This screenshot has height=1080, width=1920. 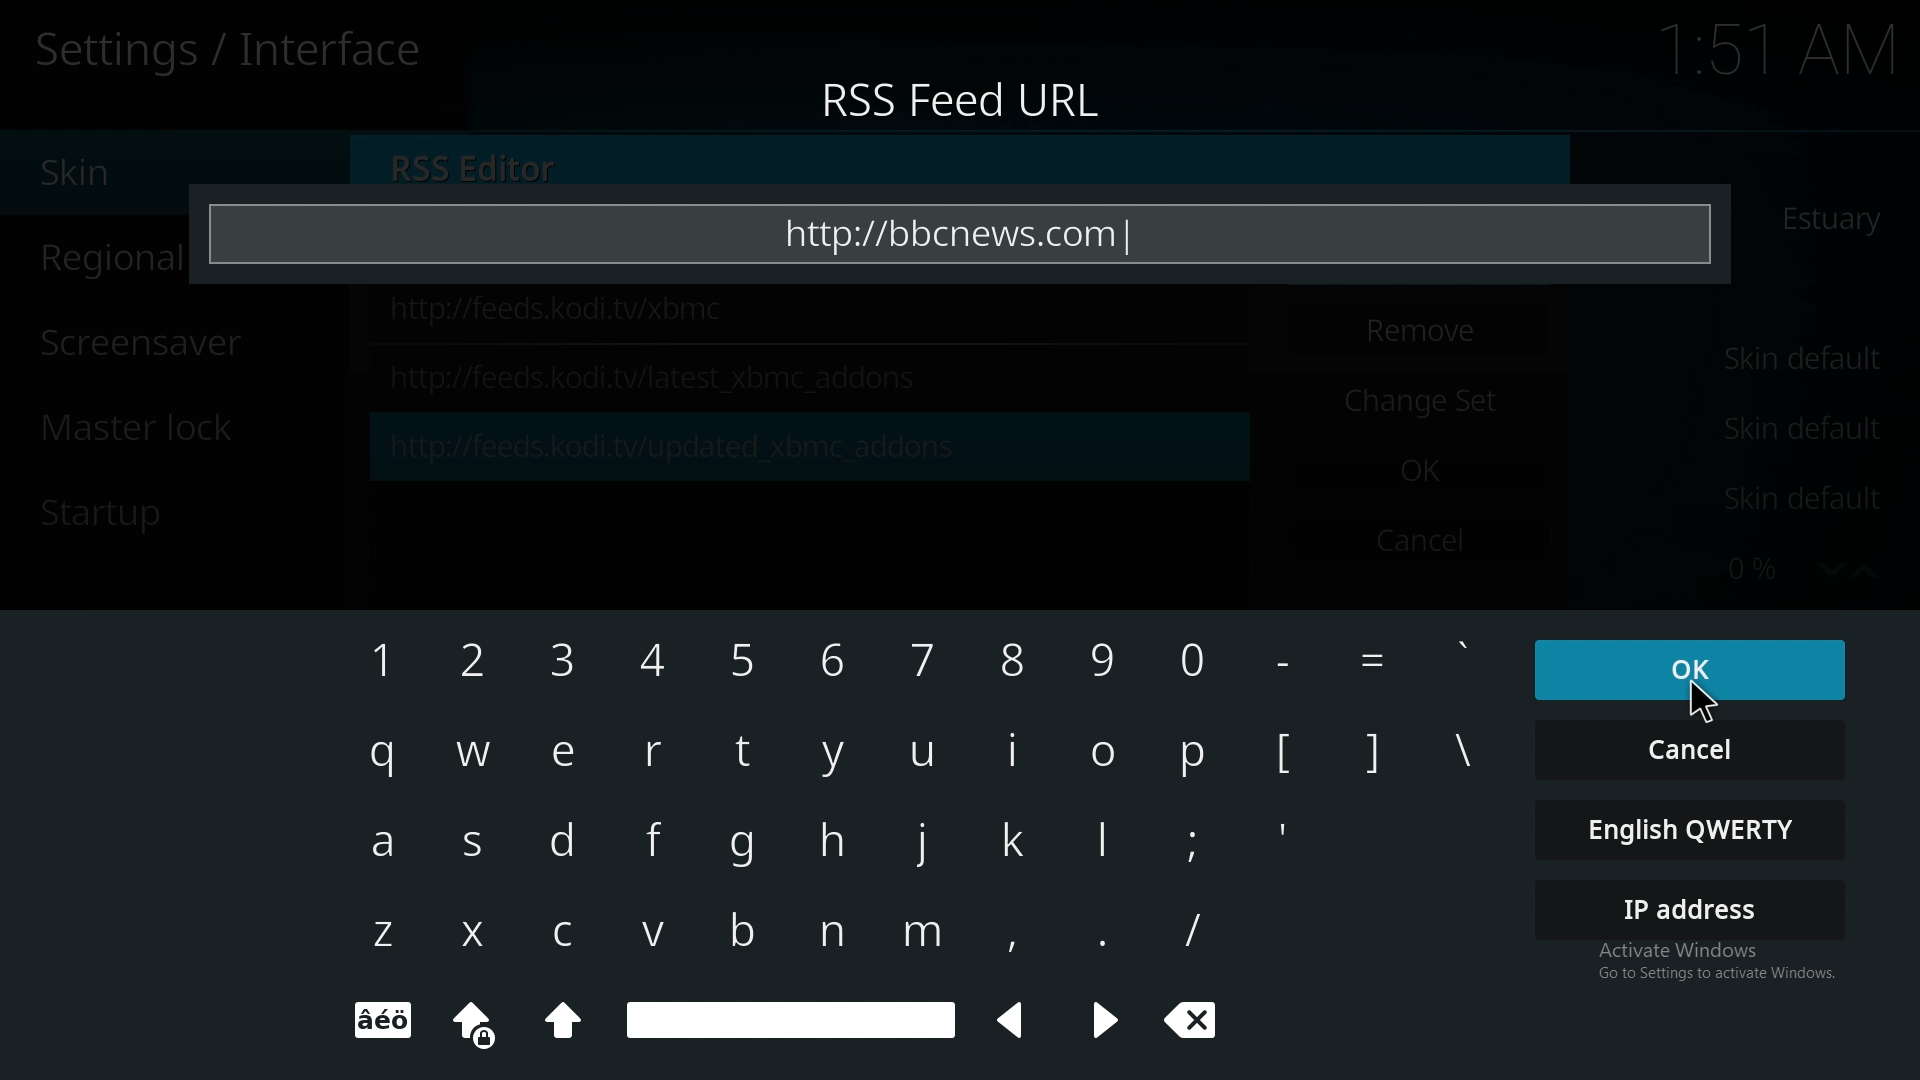 I want to click on space, so click(x=789, y=1016).